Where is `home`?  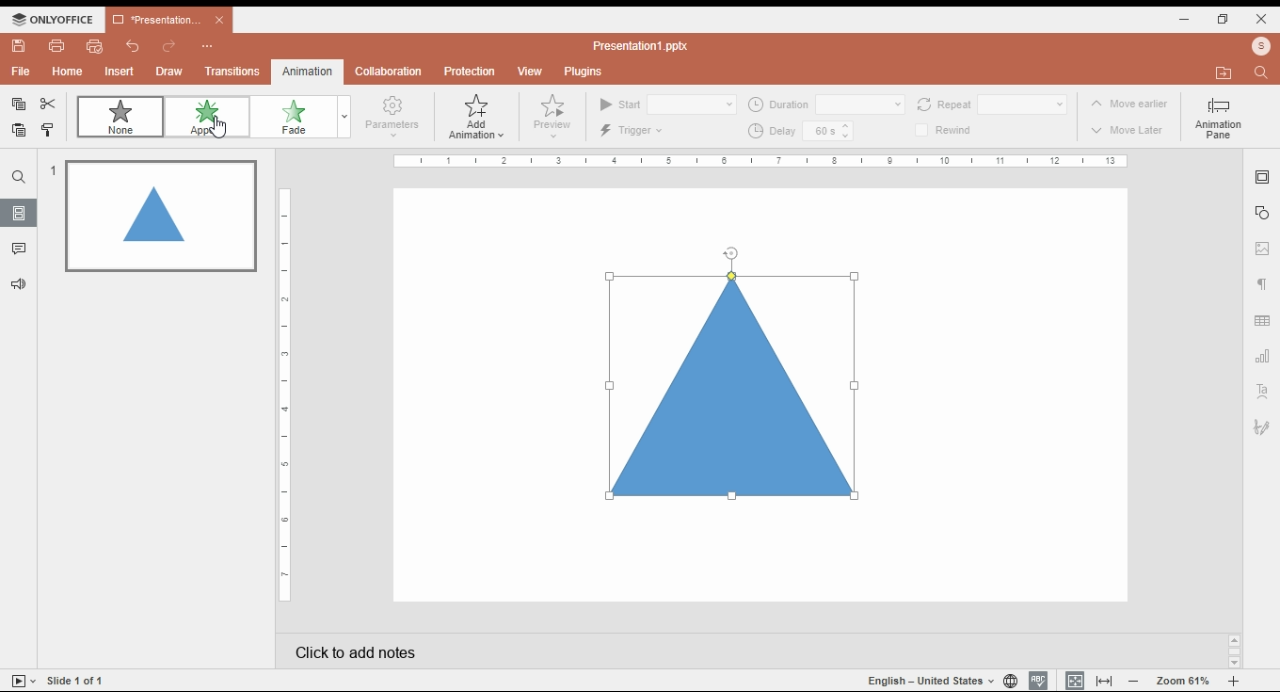
home is located at coordinates (67, 73).